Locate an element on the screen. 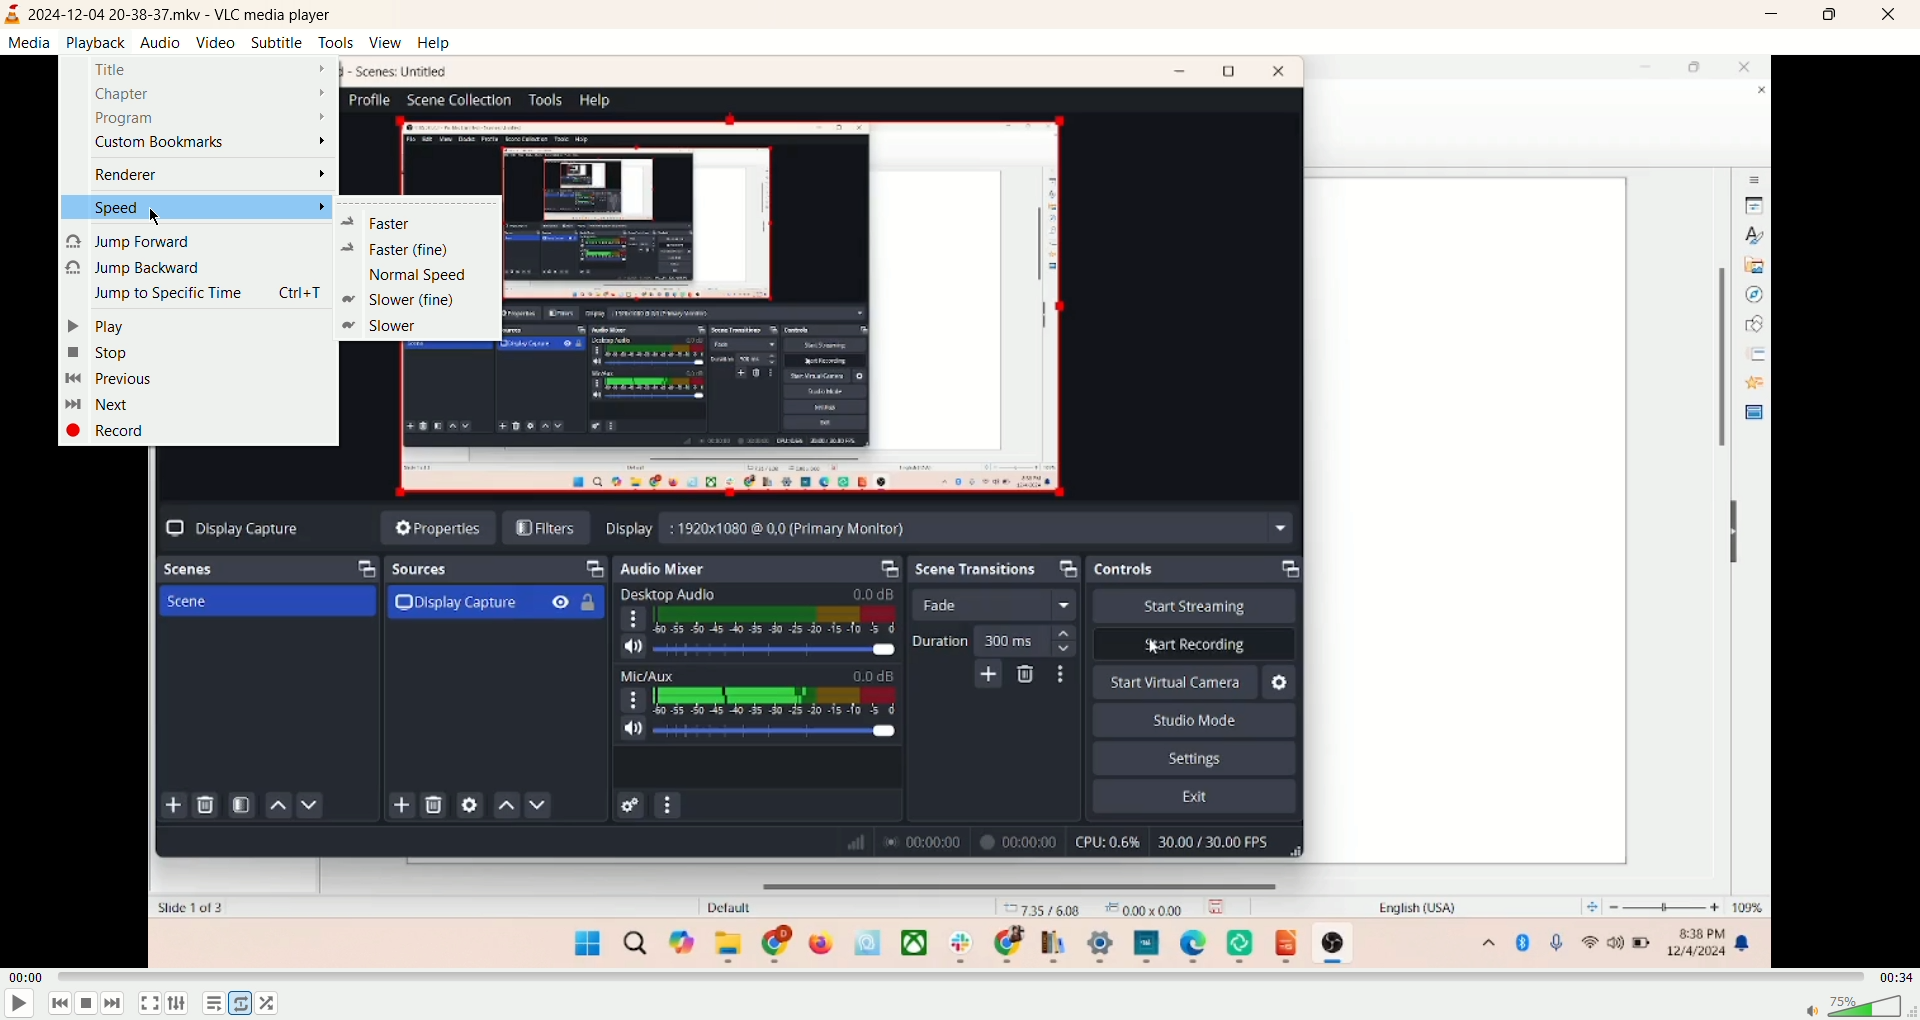 The height and width of the screenshot is (1020, 1920). record is located at coordinates (118, 434).